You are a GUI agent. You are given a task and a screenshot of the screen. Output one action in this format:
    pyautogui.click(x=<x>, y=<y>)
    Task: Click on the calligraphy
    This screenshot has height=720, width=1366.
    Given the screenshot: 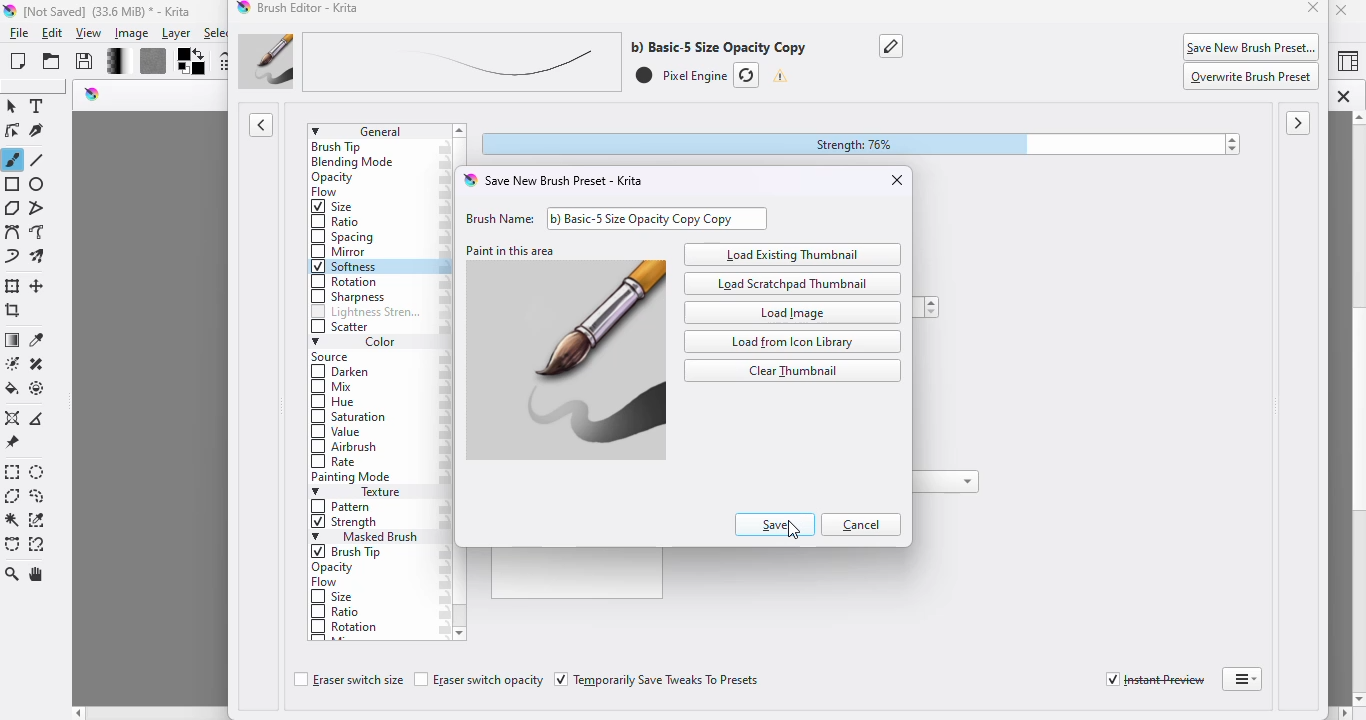 What is the action you would take?
    pyautogui.click(x=39, y=132)
    